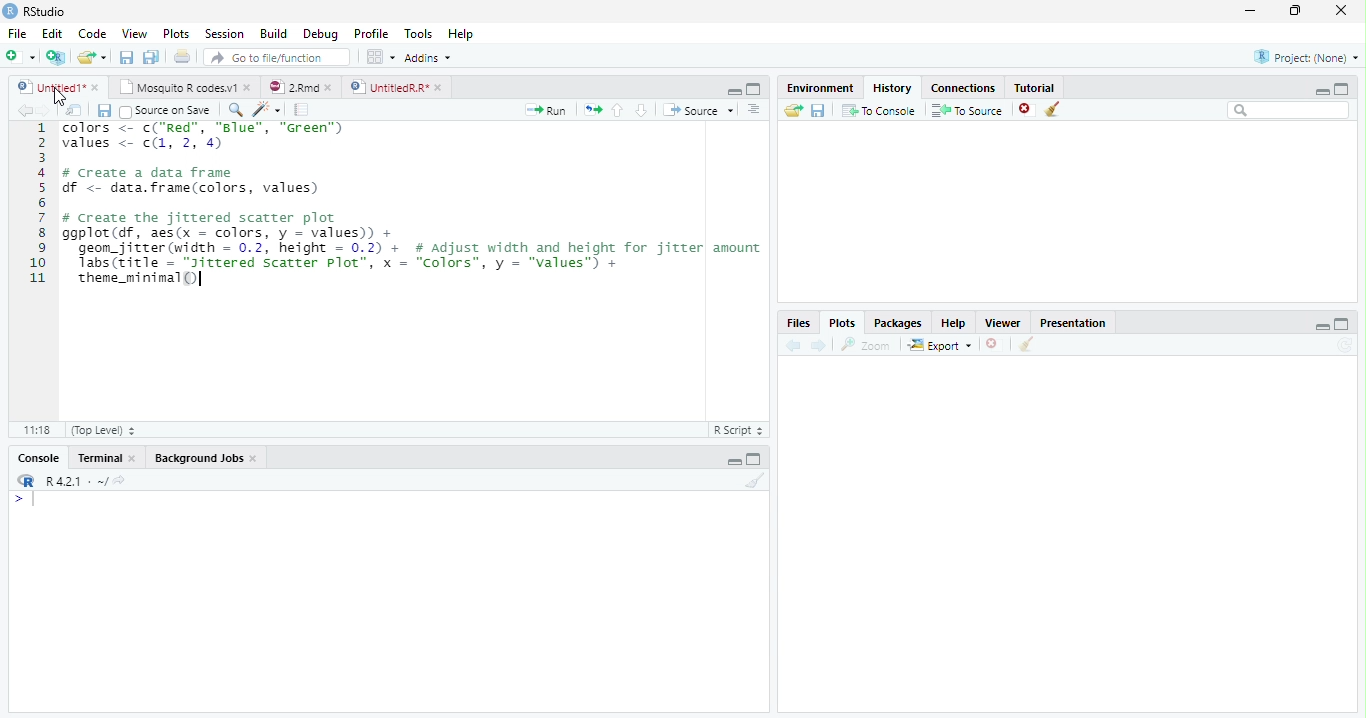  I want to click on Run, so click(546, 111).